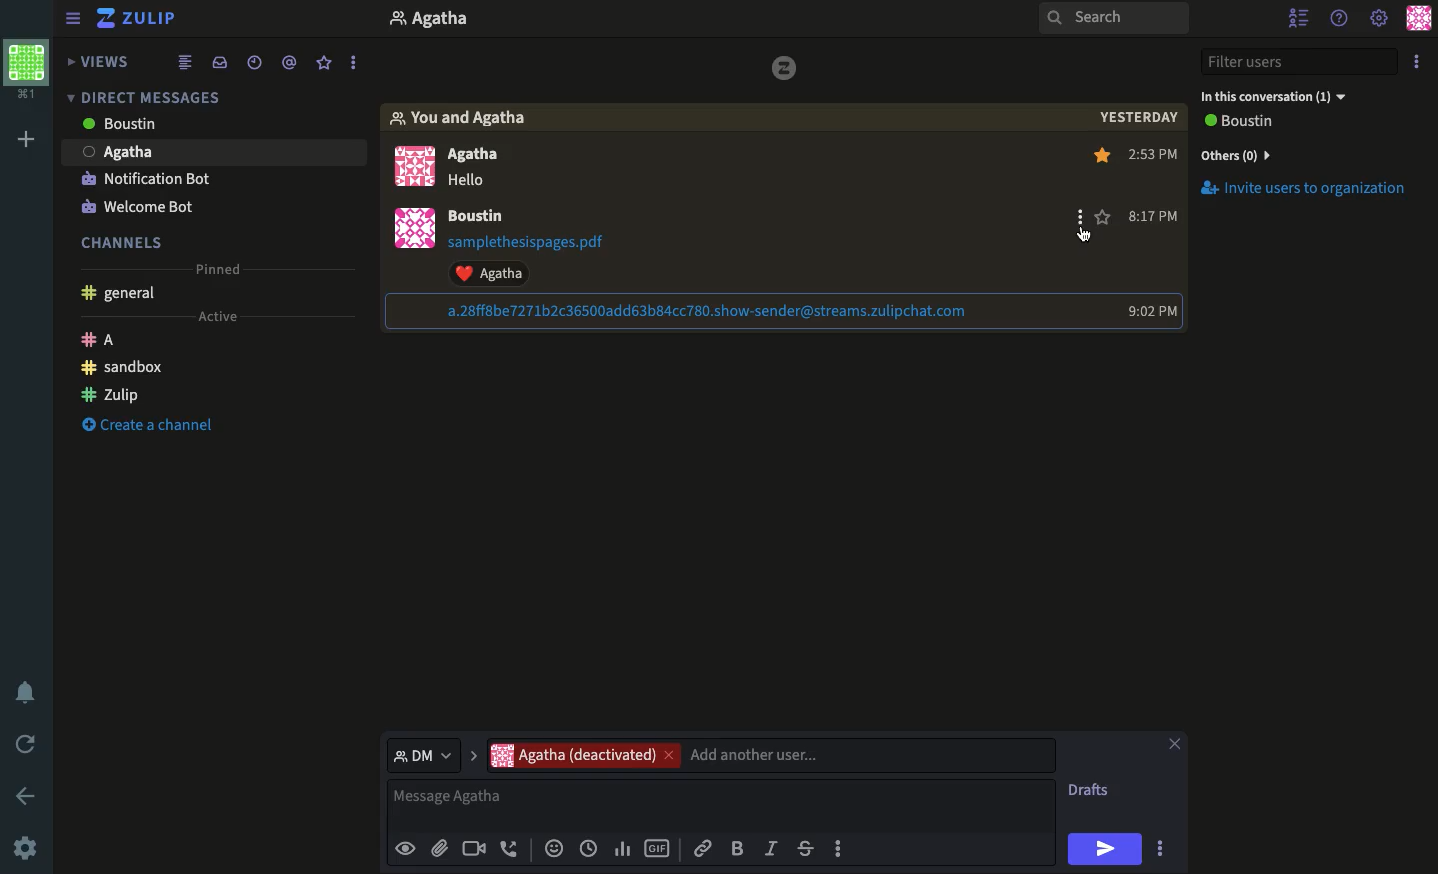  I want to click on Video, so click(472, 850).